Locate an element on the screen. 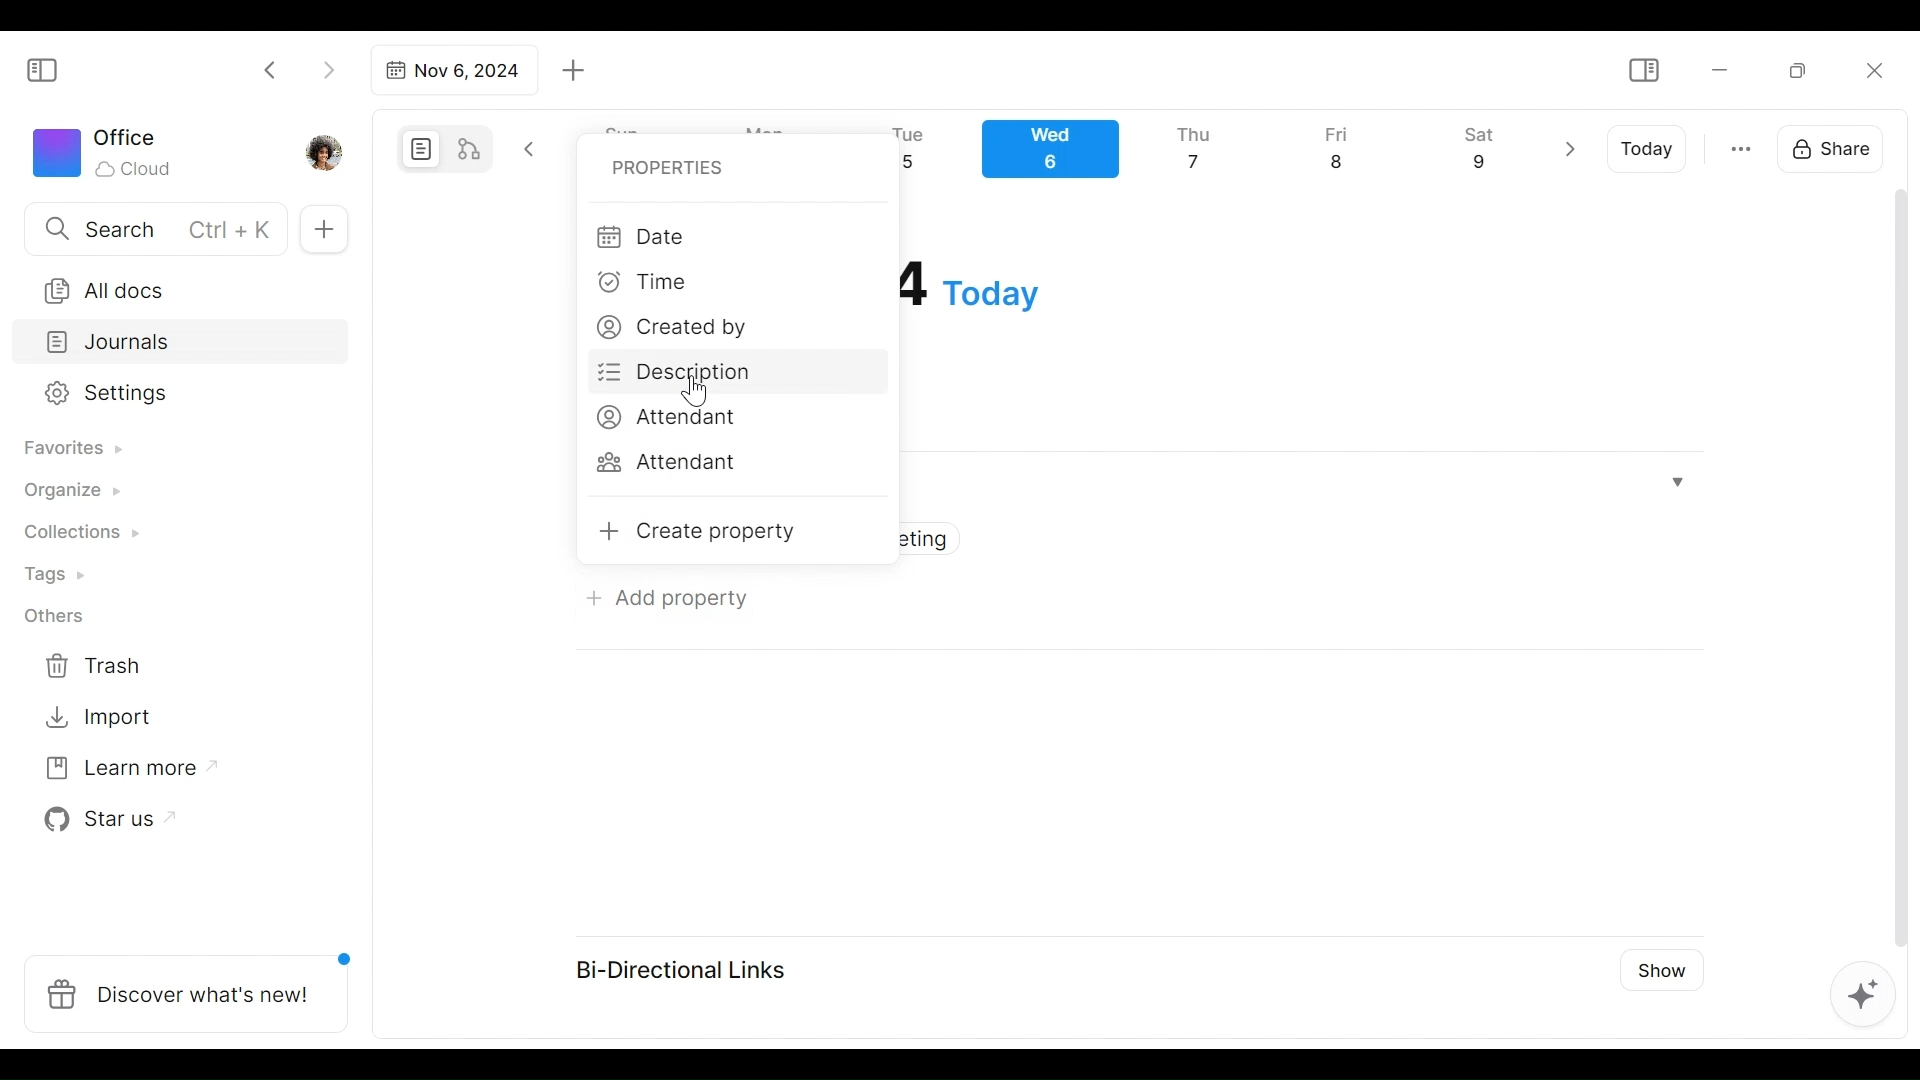  Restore is located at coordinates (1805, 69).